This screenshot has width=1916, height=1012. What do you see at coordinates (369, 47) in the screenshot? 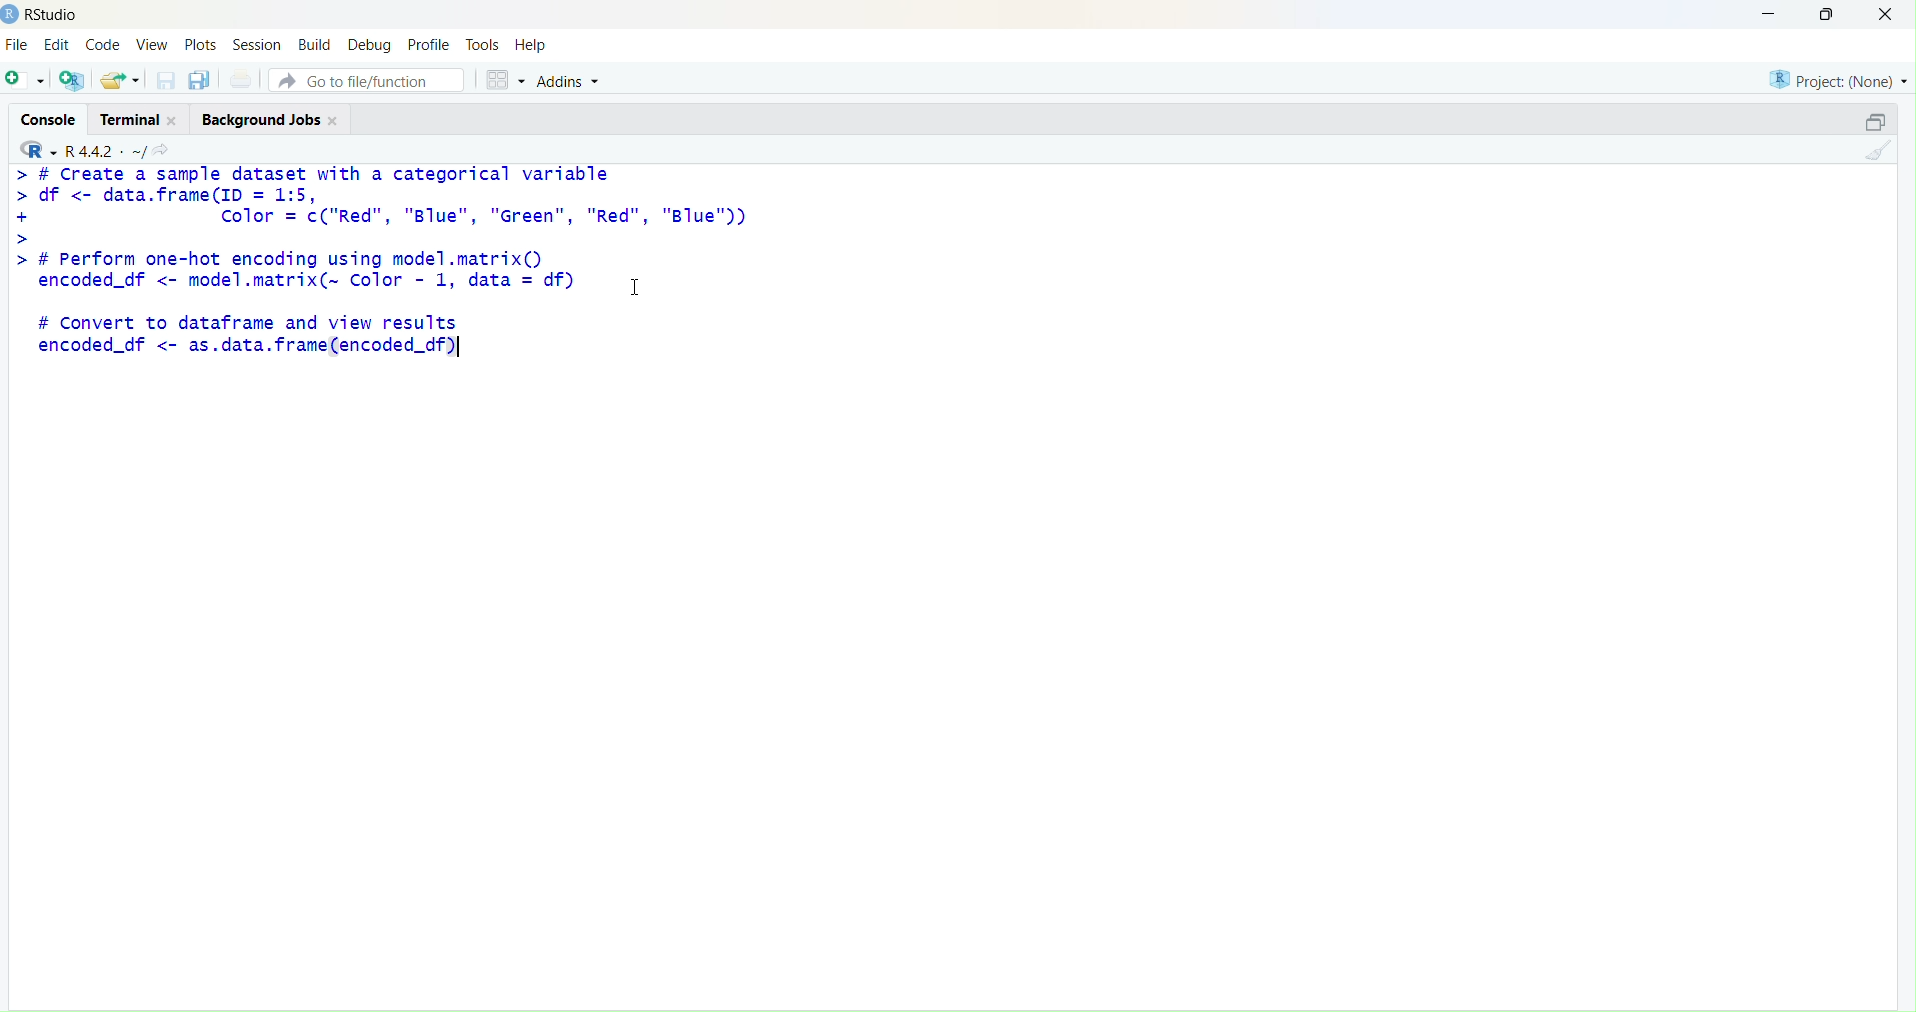
I see `debug` at bounding box center [369, 47].